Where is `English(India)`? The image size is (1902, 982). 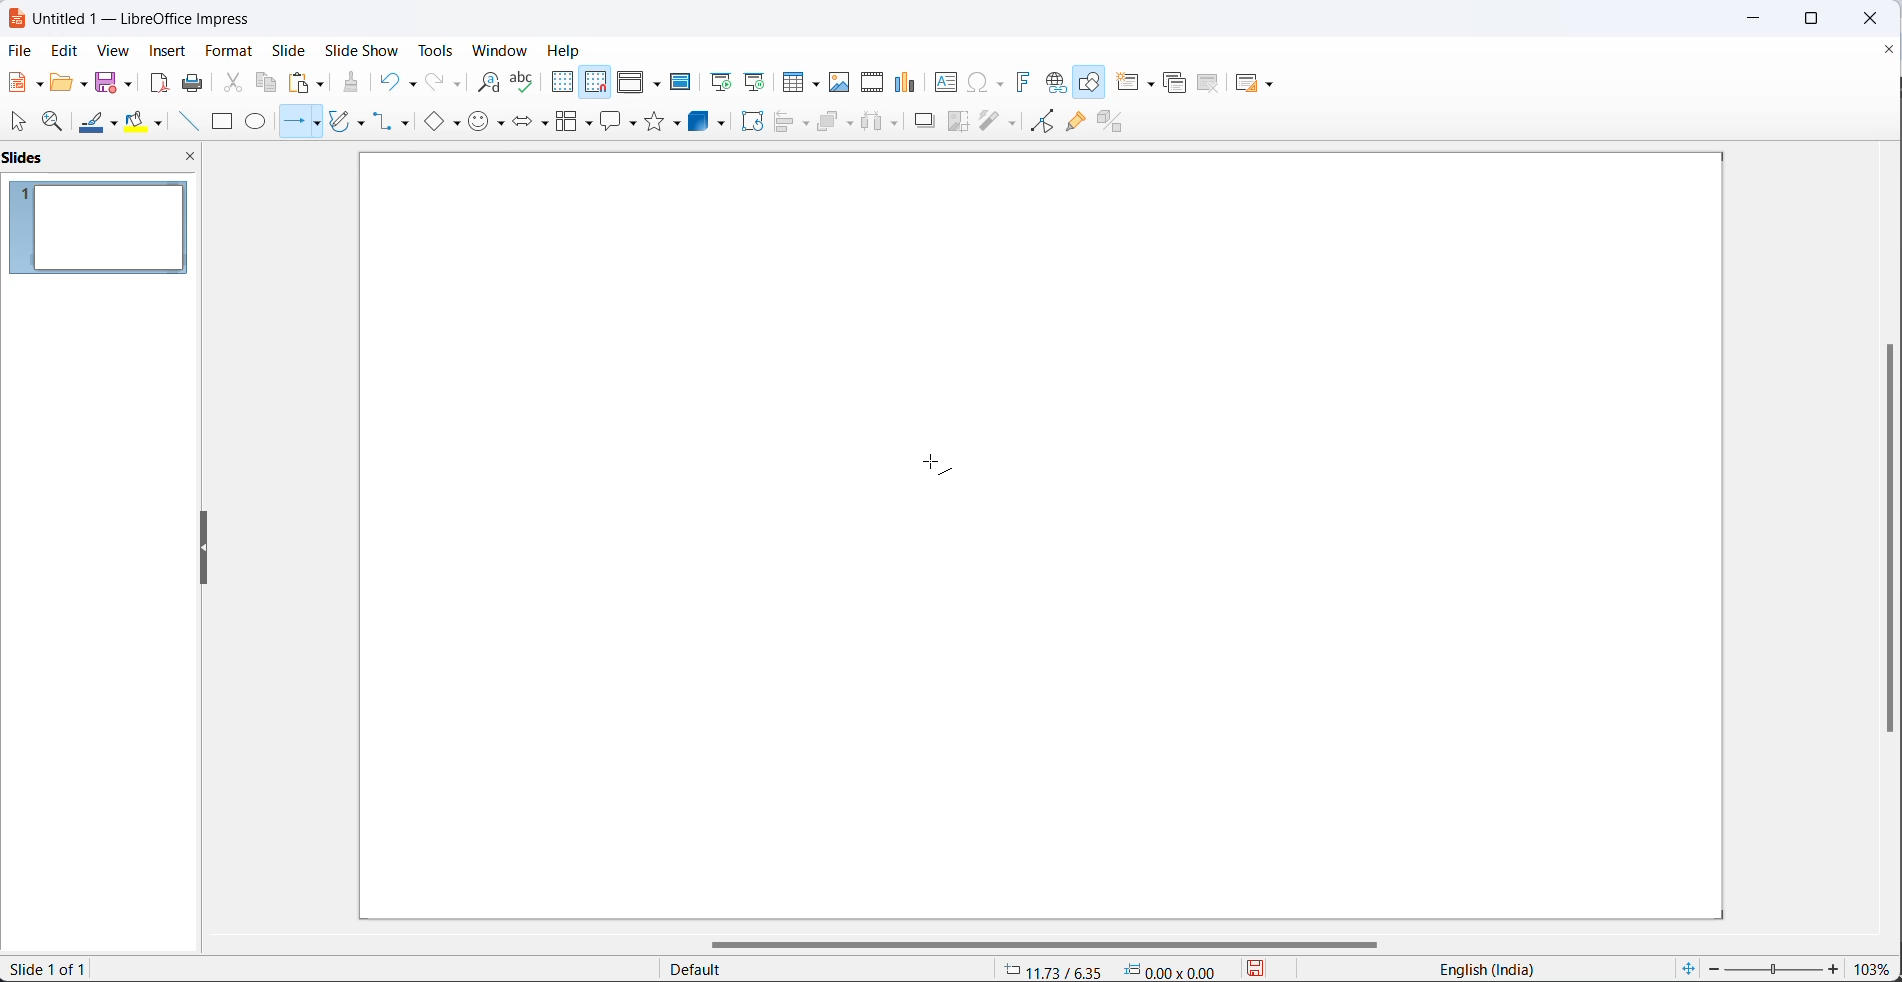
English(India) is located at coordinates (1477, 970).